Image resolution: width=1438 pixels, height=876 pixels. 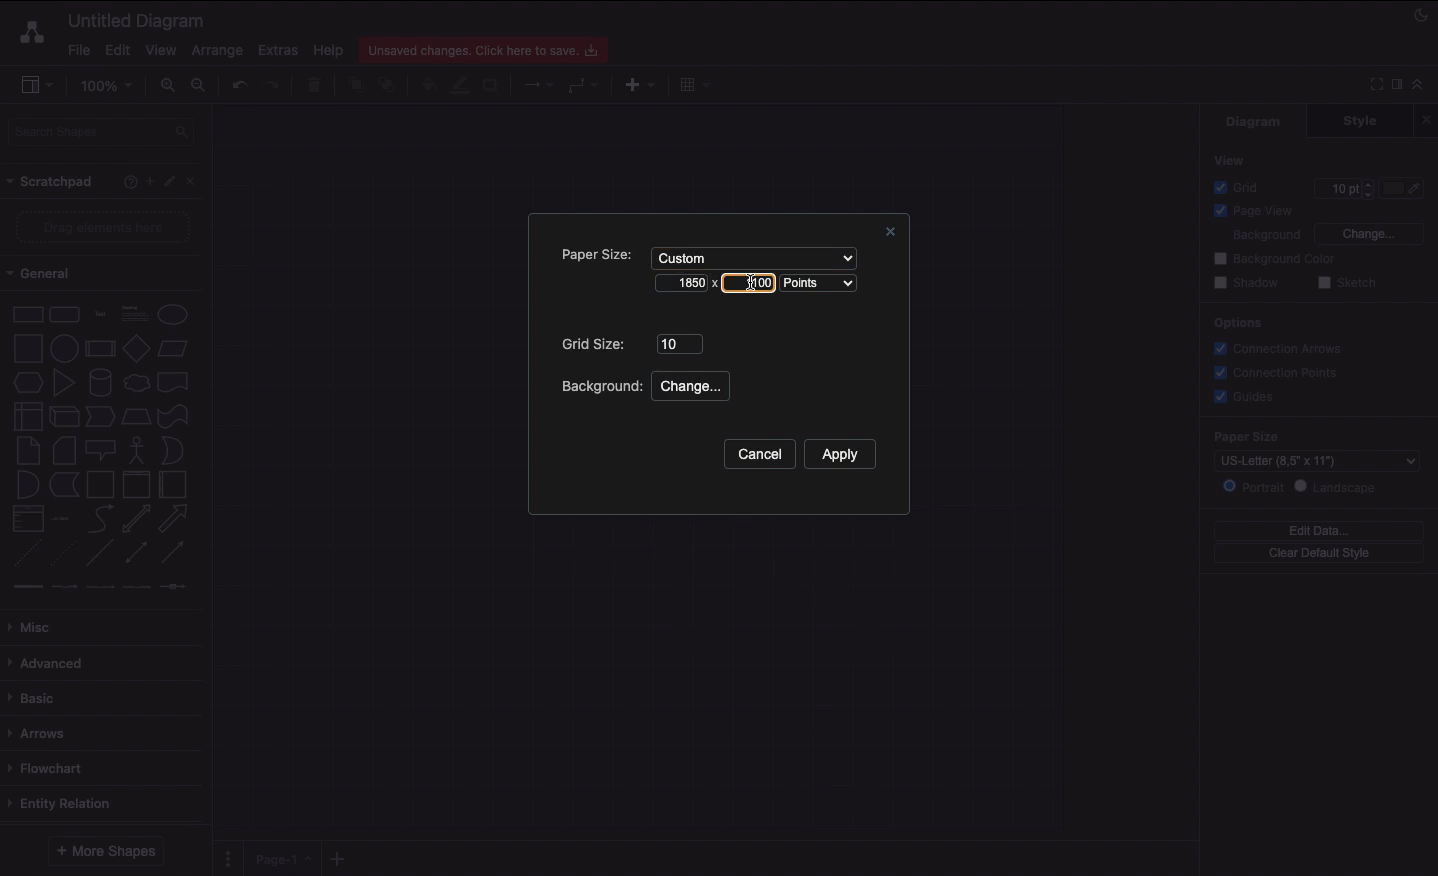 I want to click on Apply, so click(x=839, y=454).